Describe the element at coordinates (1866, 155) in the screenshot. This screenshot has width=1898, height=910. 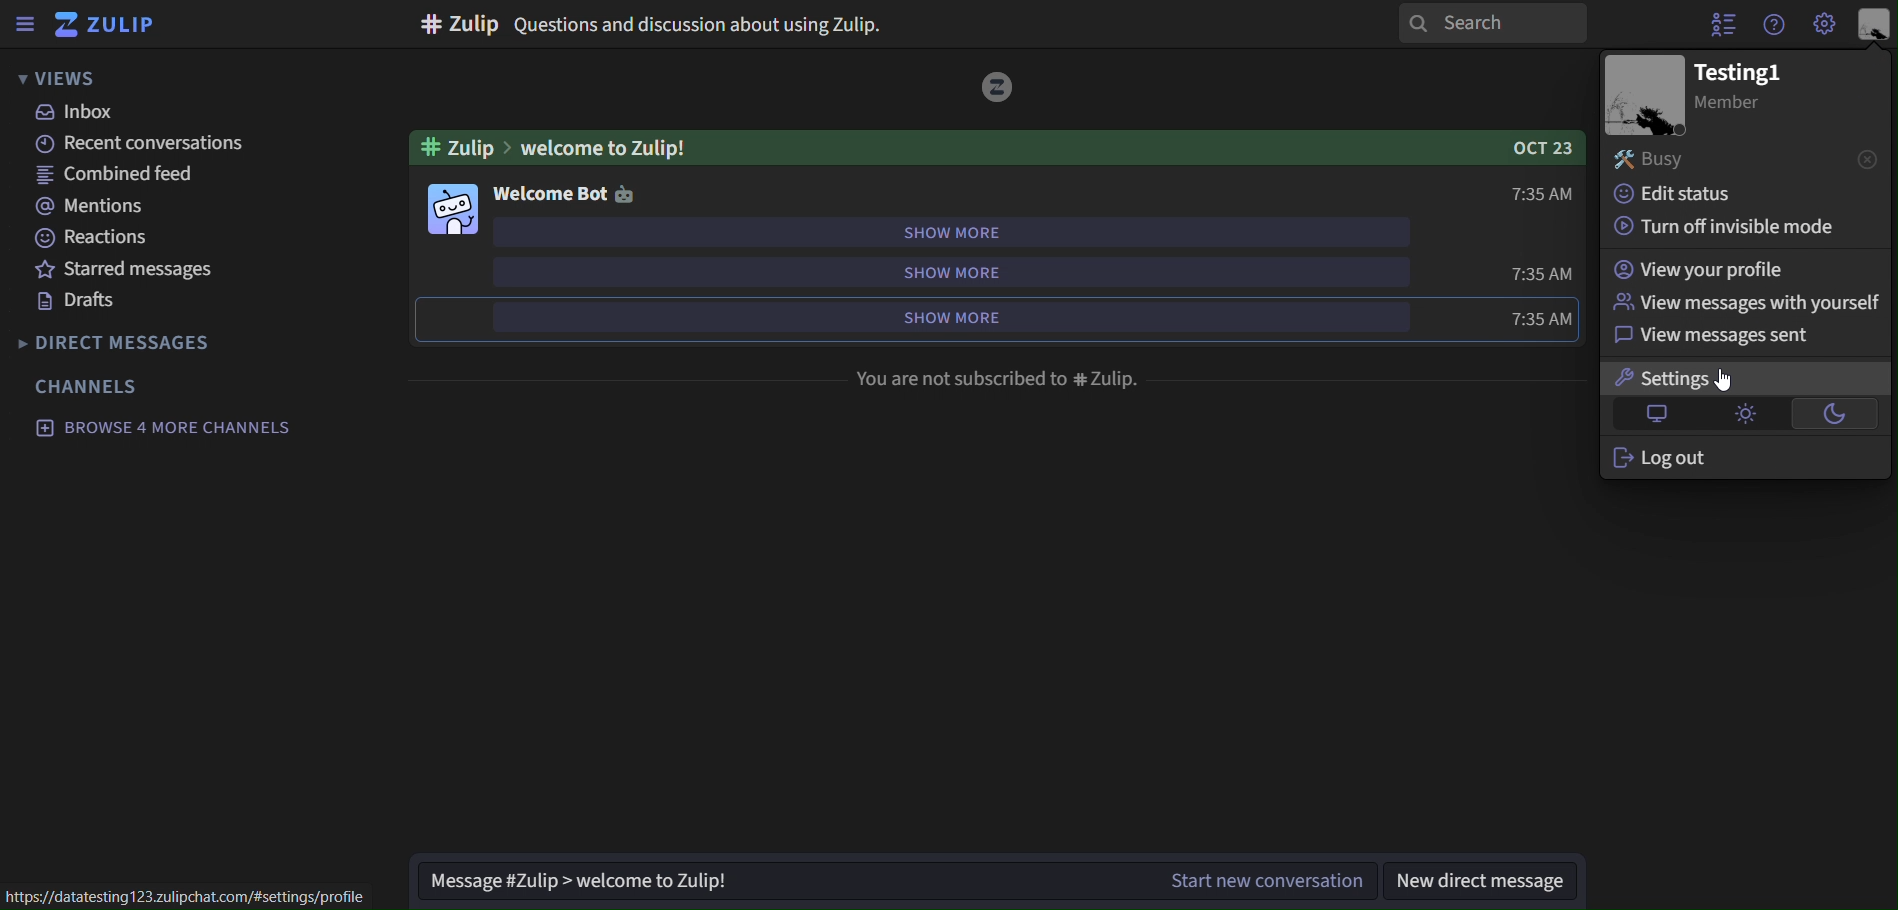
I see `close` at that location.